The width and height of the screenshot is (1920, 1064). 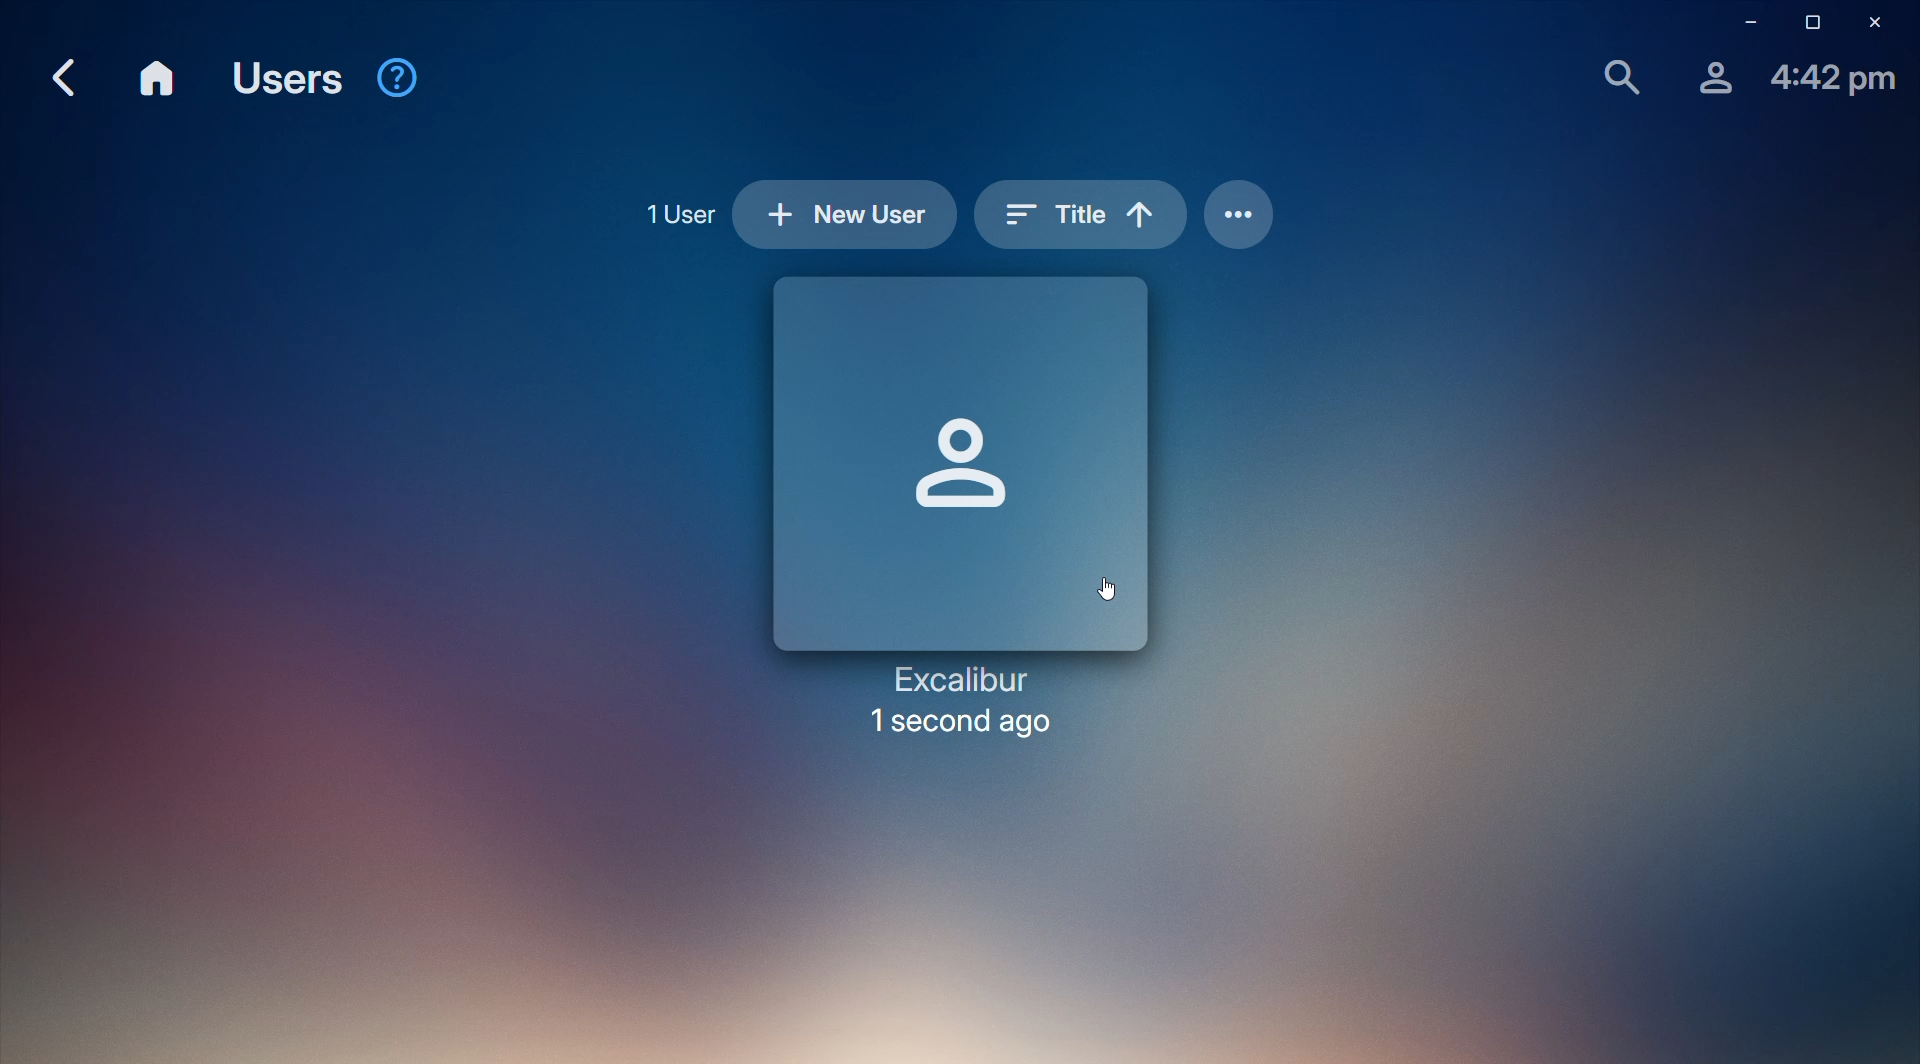 I want to click on Close, so click(x=1878, y=24).